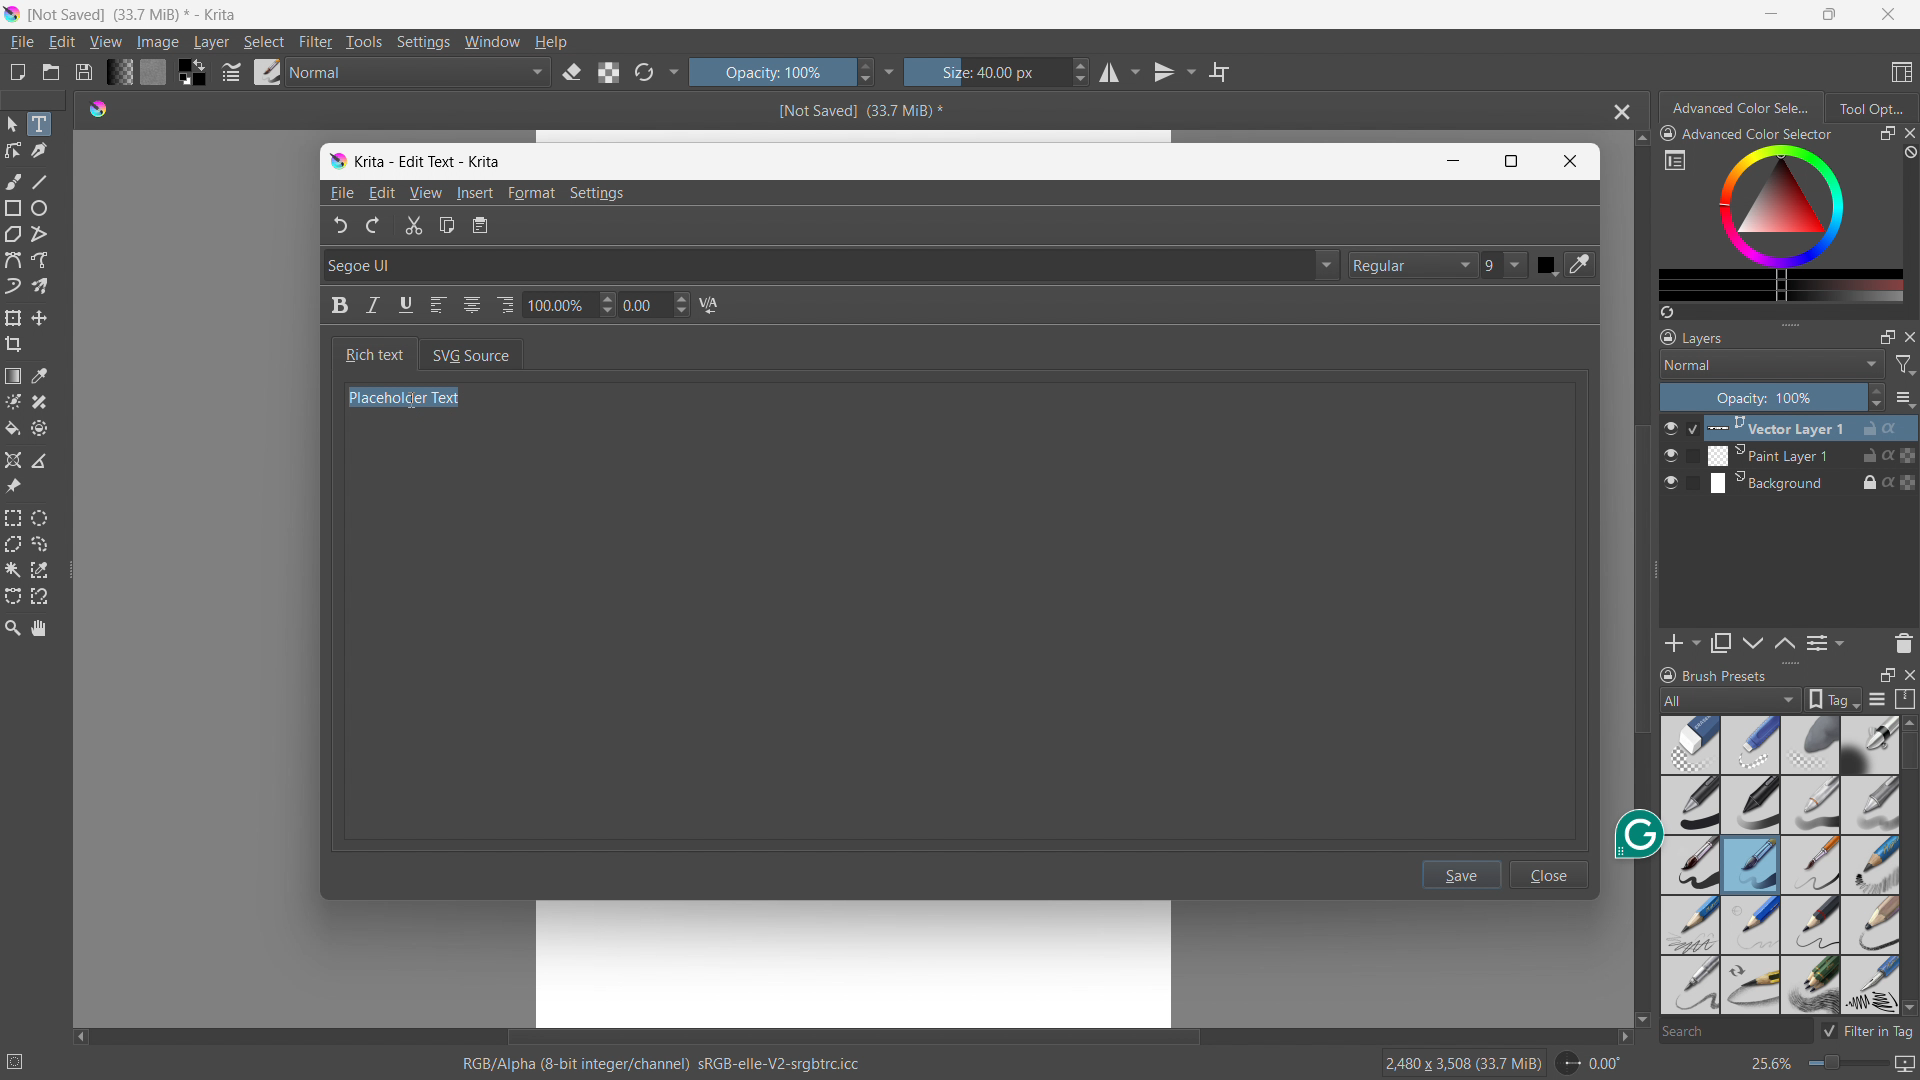 Image resolution: width=1920 pixels, height=1080 pixels. I want to click on new, so click(17, 72).